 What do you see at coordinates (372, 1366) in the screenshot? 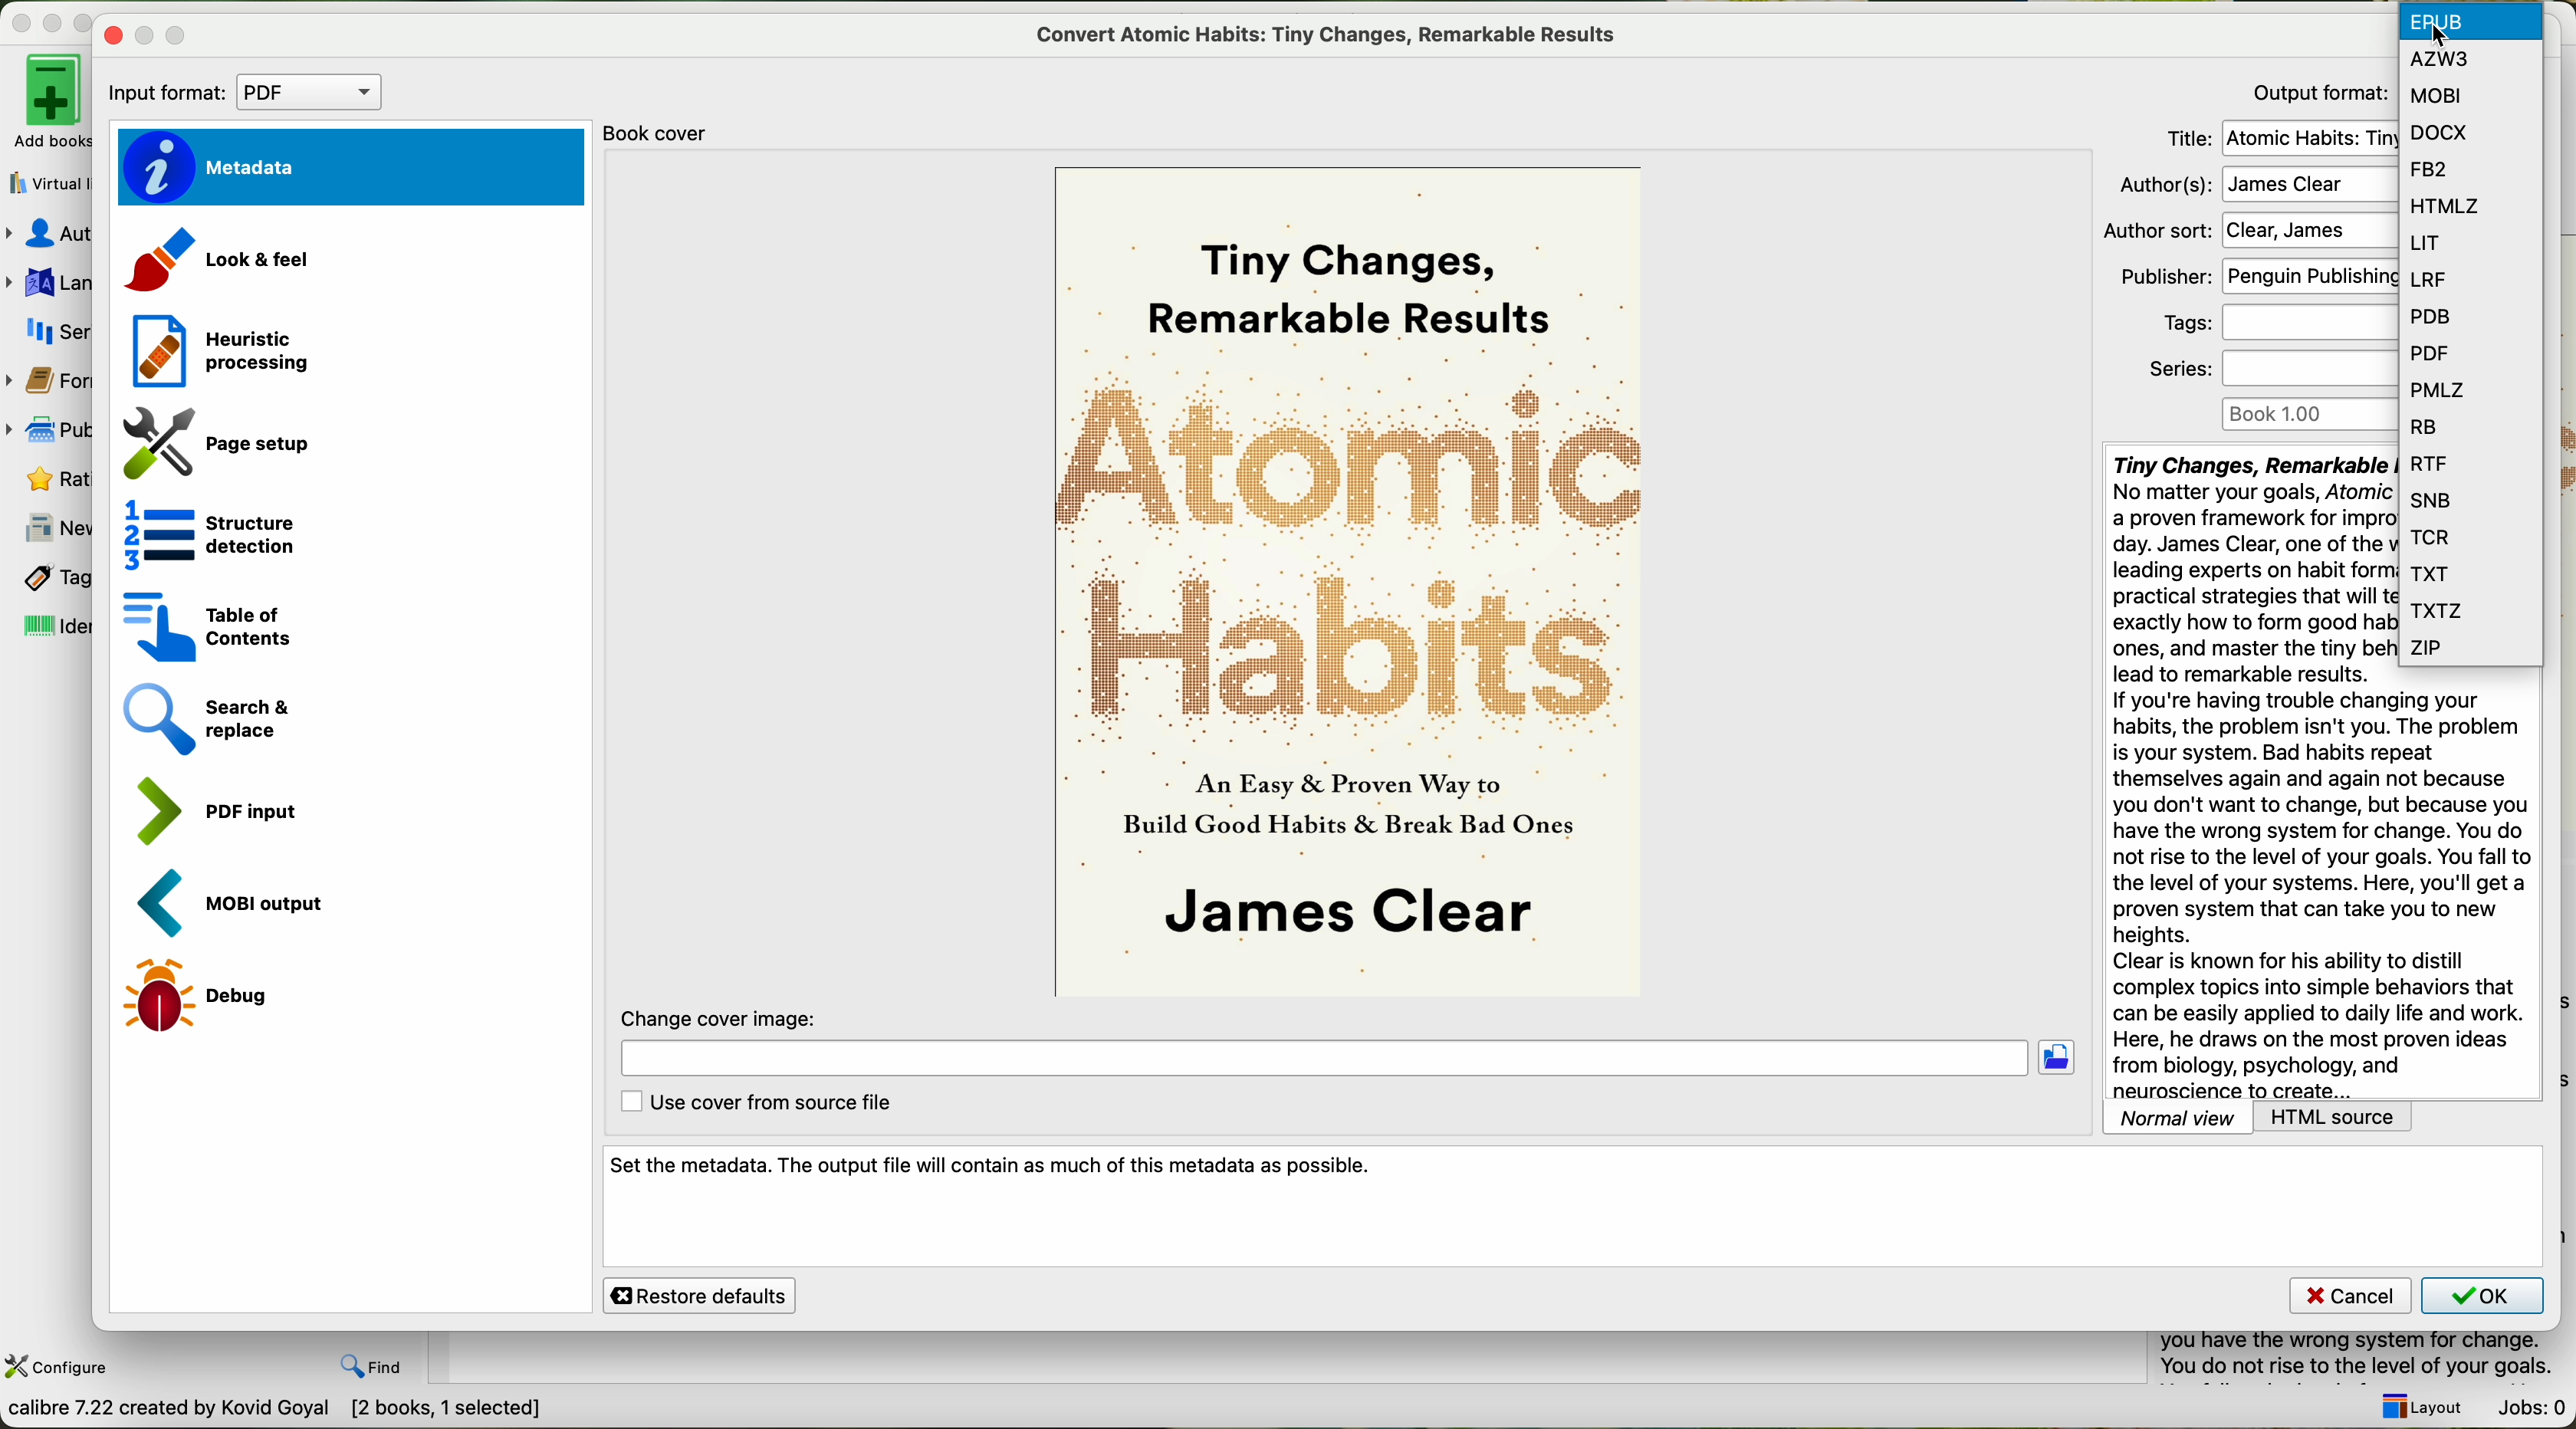
I see `find` at bounding box center [372, 1366].